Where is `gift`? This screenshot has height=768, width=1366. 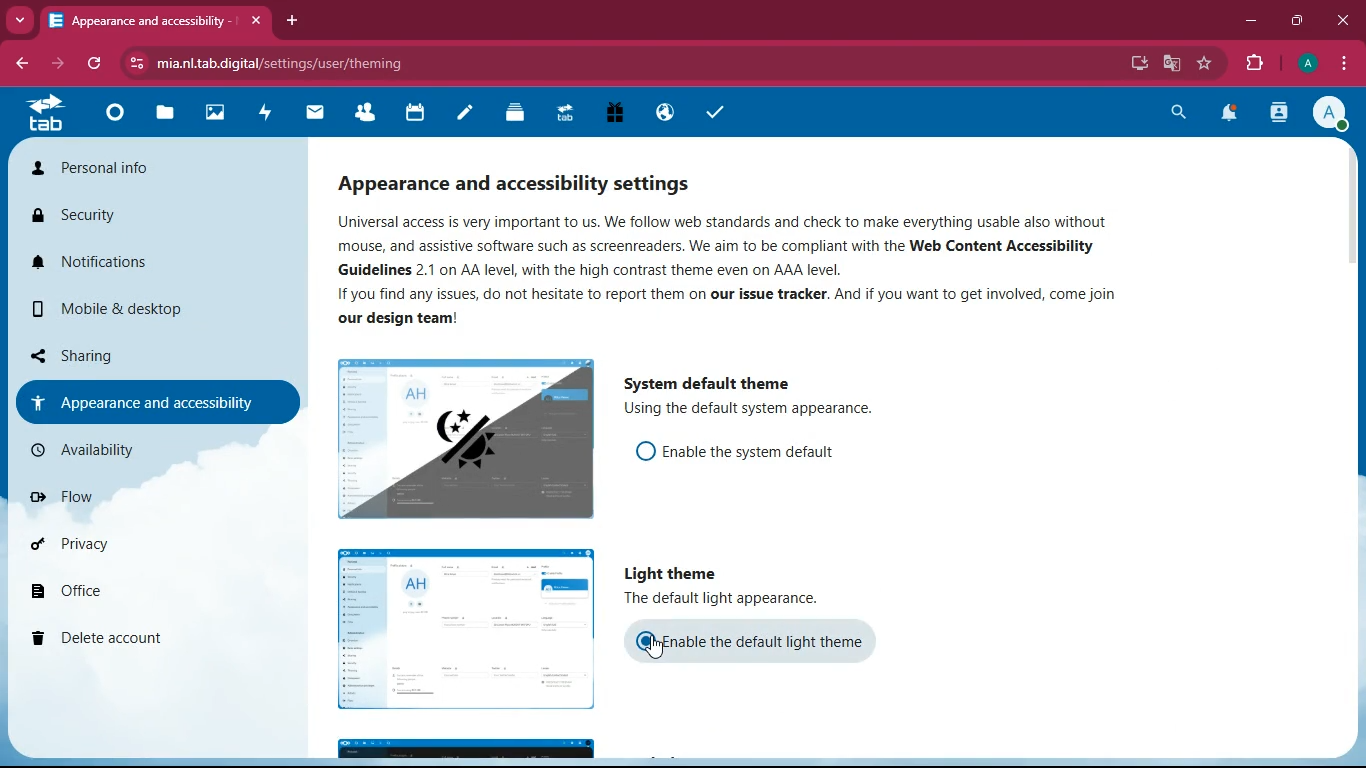
gift is located at coordinates (612, 115).